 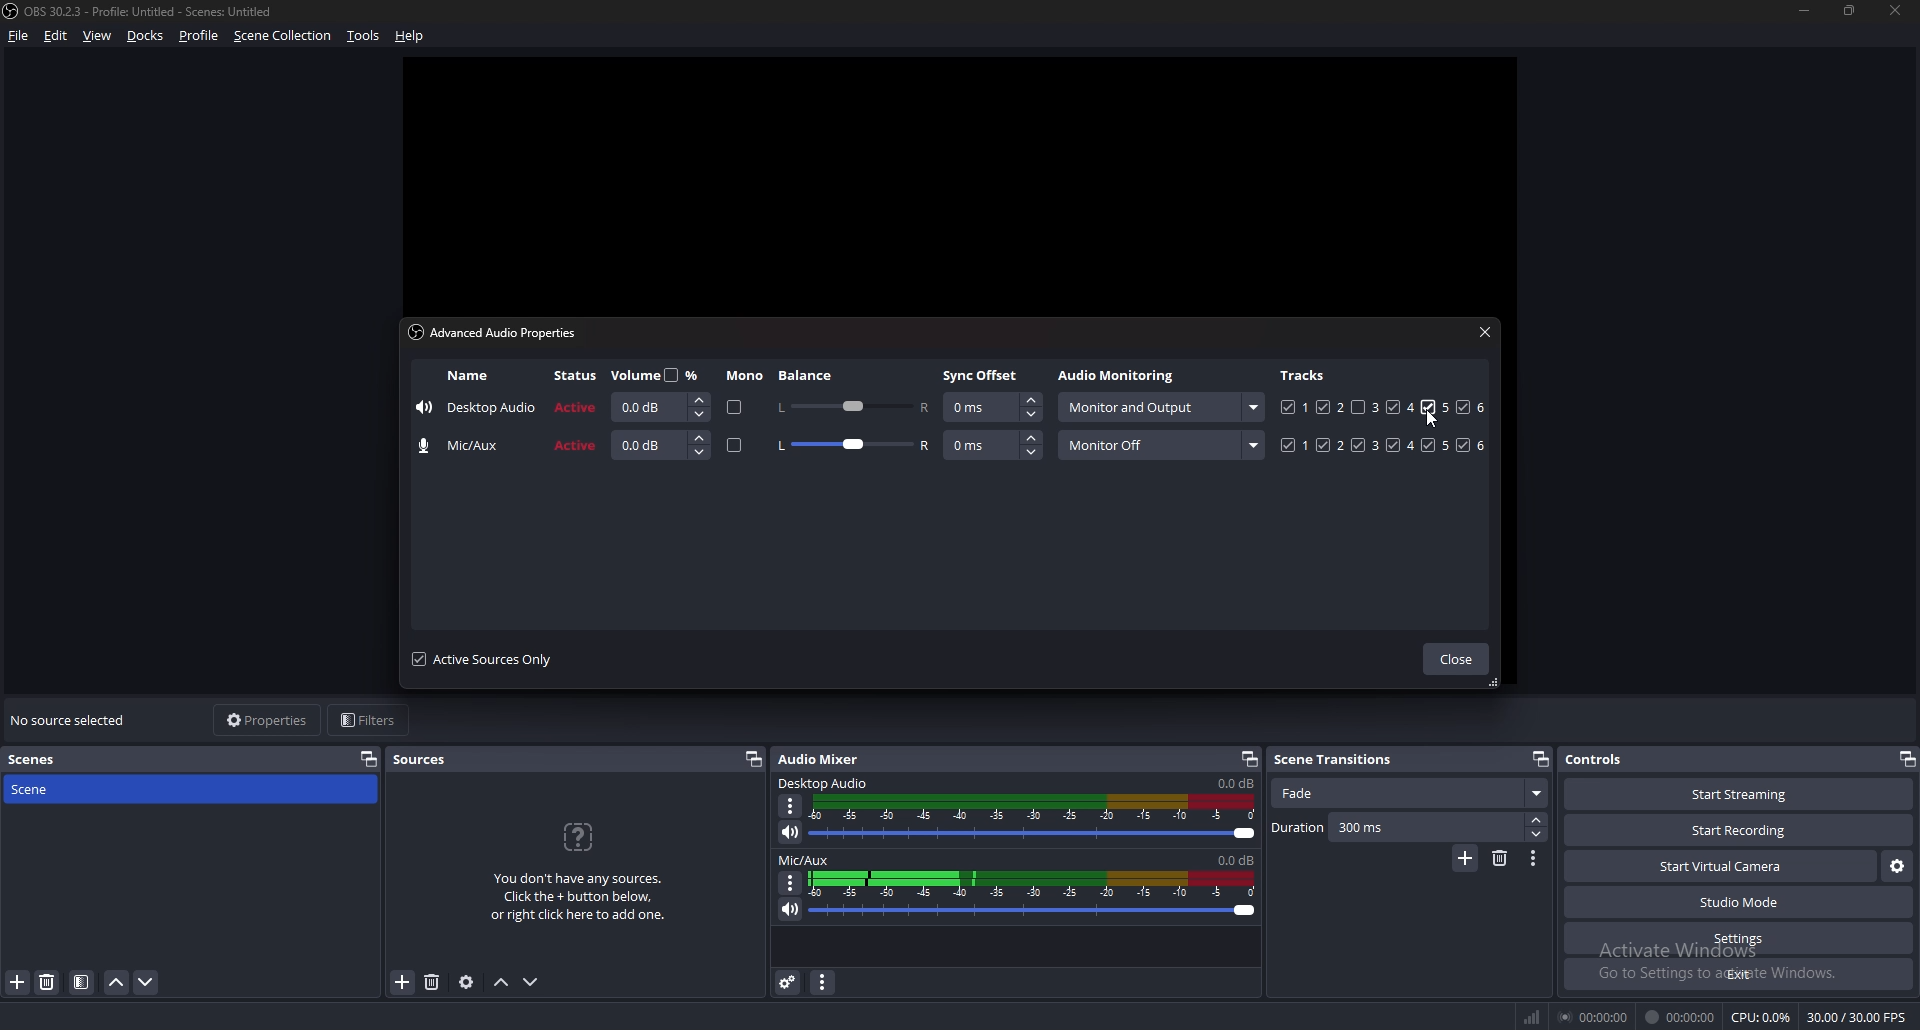 I want to click on decrease duration, so click(x=1535, y=835).